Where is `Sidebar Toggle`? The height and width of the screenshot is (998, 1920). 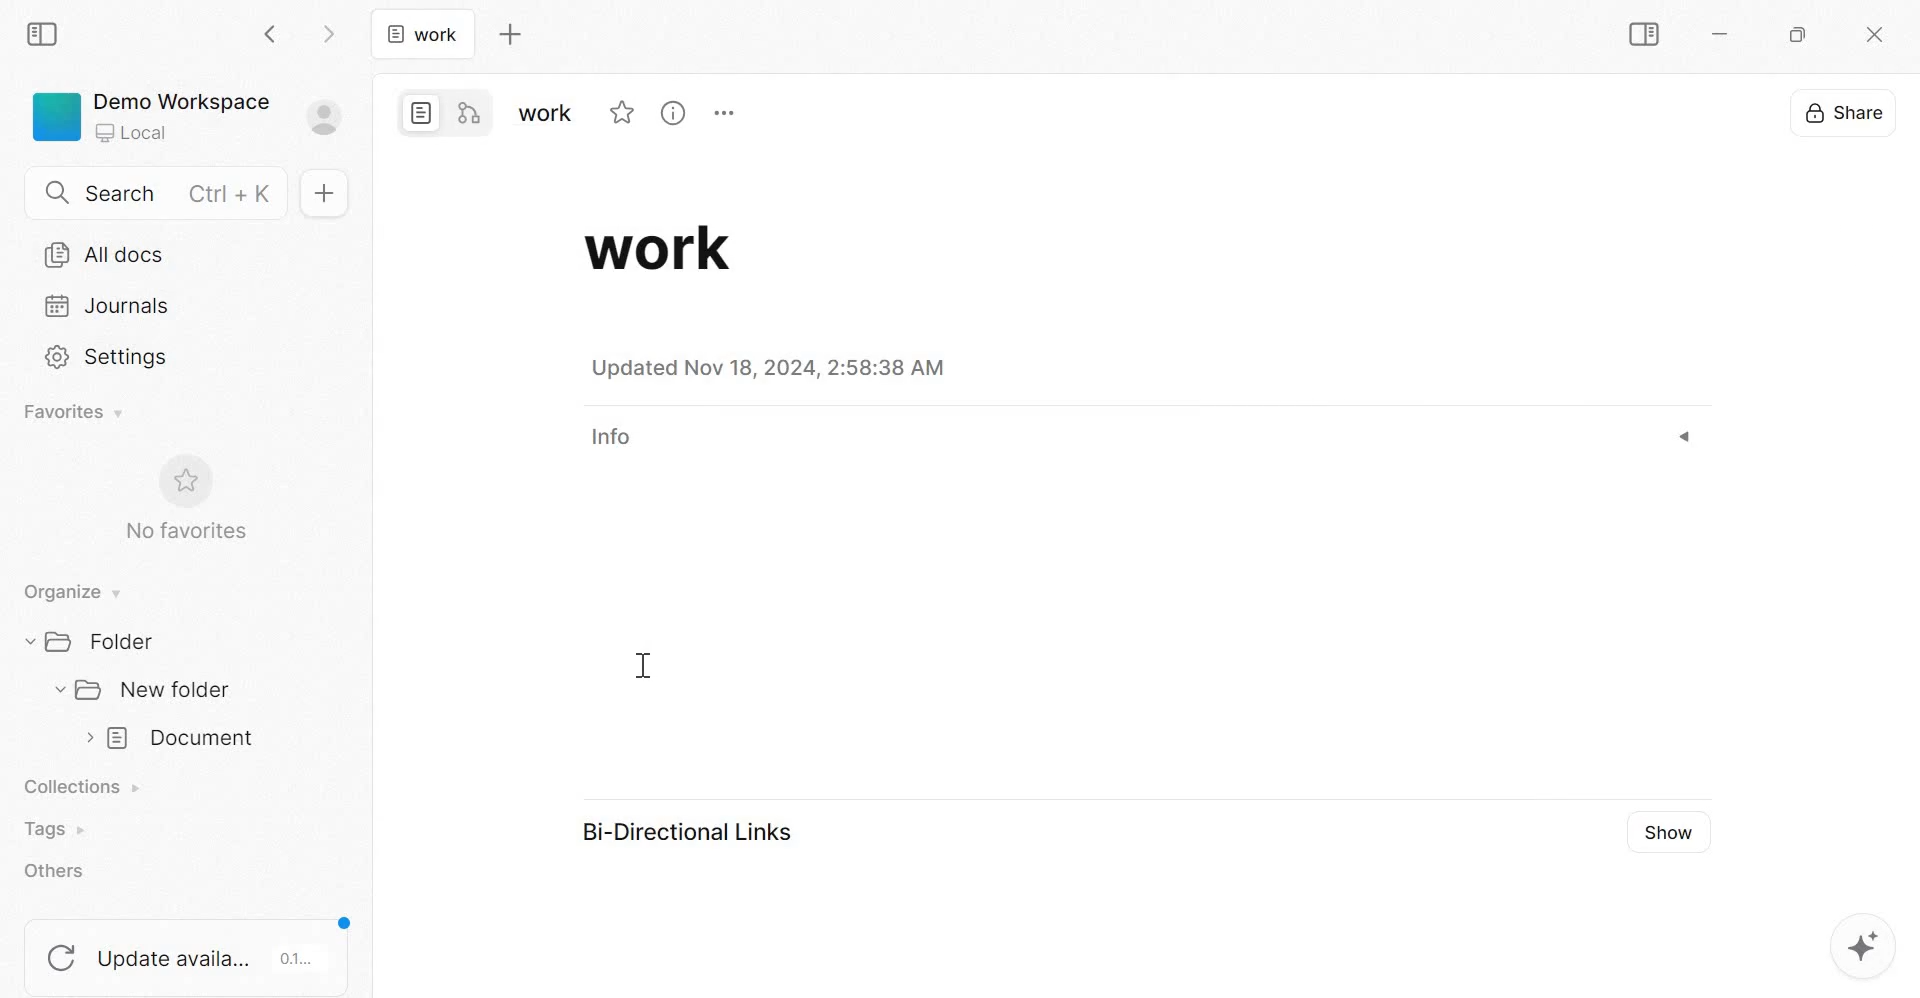 Sidebar Toggle is located at coordinates (1640, 35).